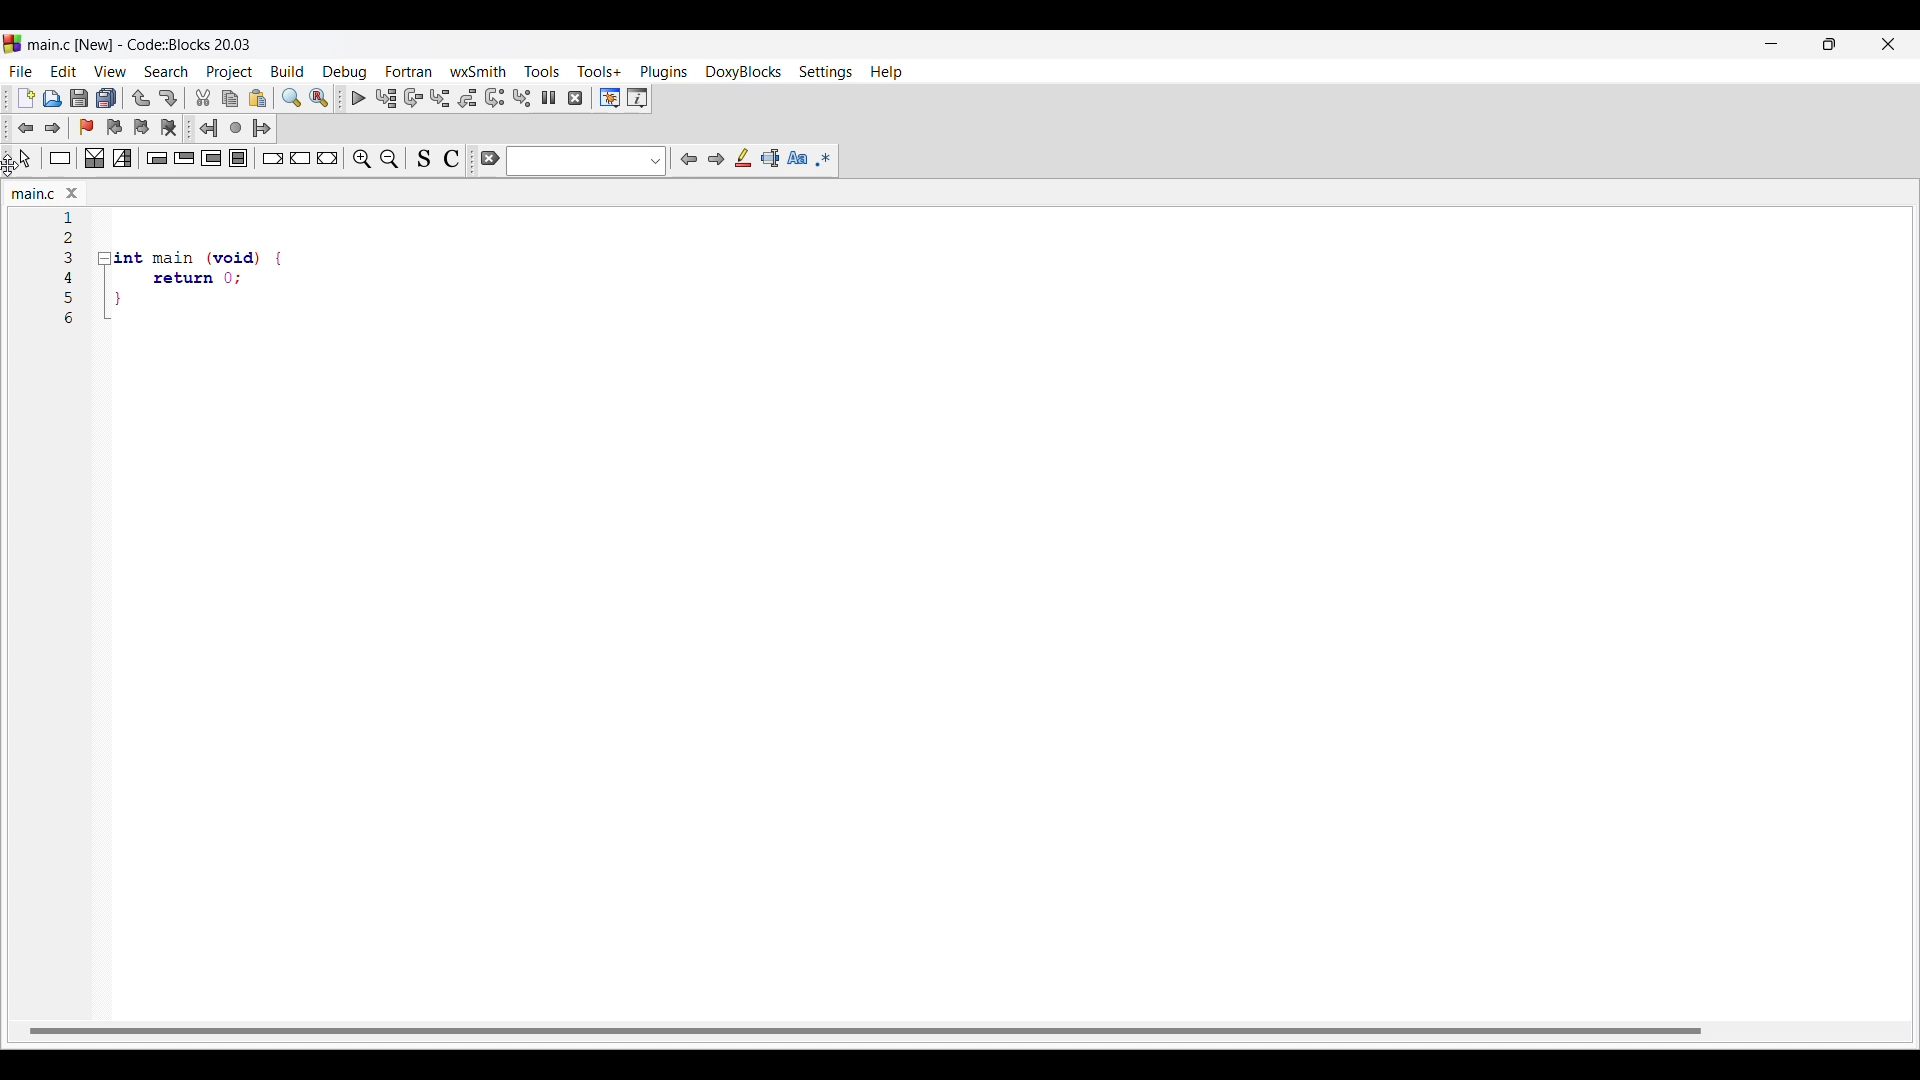 This screenshot has height=1080, width=1920. What do you see at coordinates (69, 238) in the screenshot?
I see `` at bounding box center [69, 238].